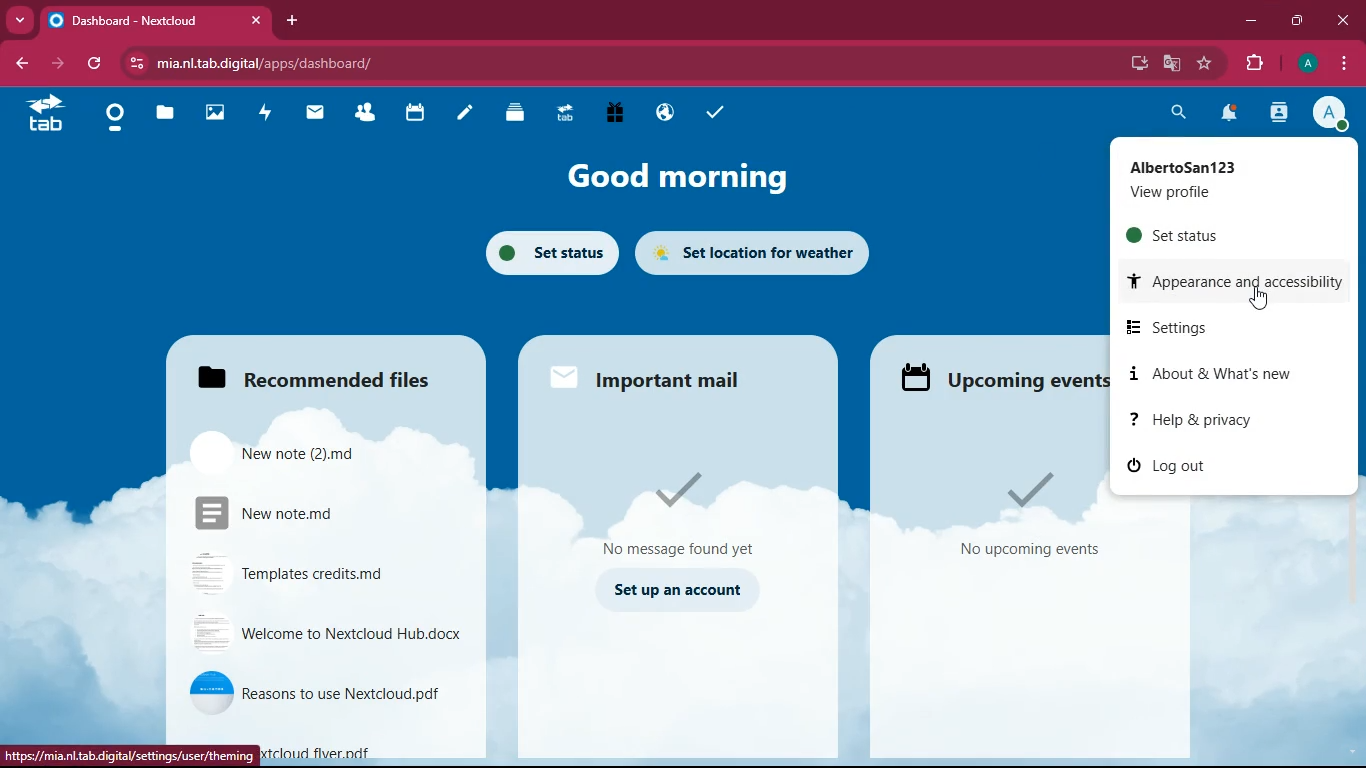 The image size is (1366, 768). What do you see at coordinates (1021, 518) in the screenshot?
I see `events` at bounding box center [1021, 518].